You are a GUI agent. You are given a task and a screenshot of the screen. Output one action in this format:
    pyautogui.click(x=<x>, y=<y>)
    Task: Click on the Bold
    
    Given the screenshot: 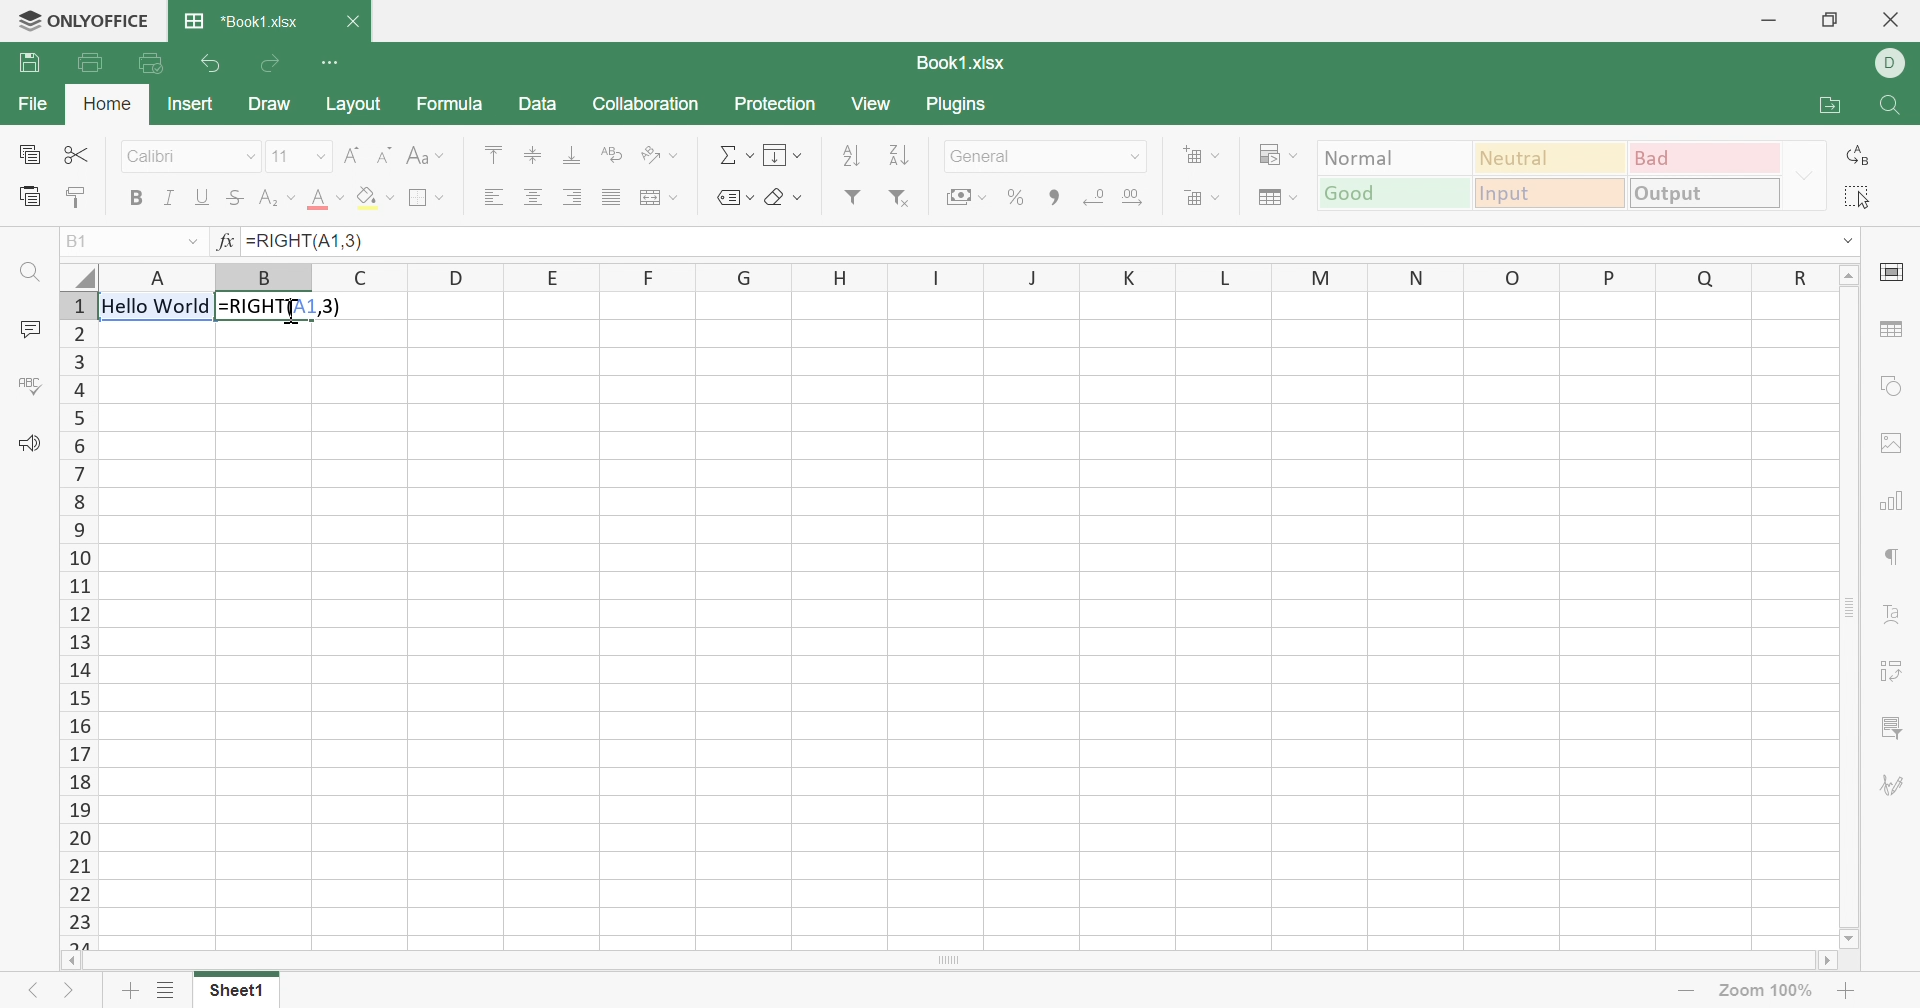 What is the action you would take?
    pyautogui.click(x=139, y=198)
    